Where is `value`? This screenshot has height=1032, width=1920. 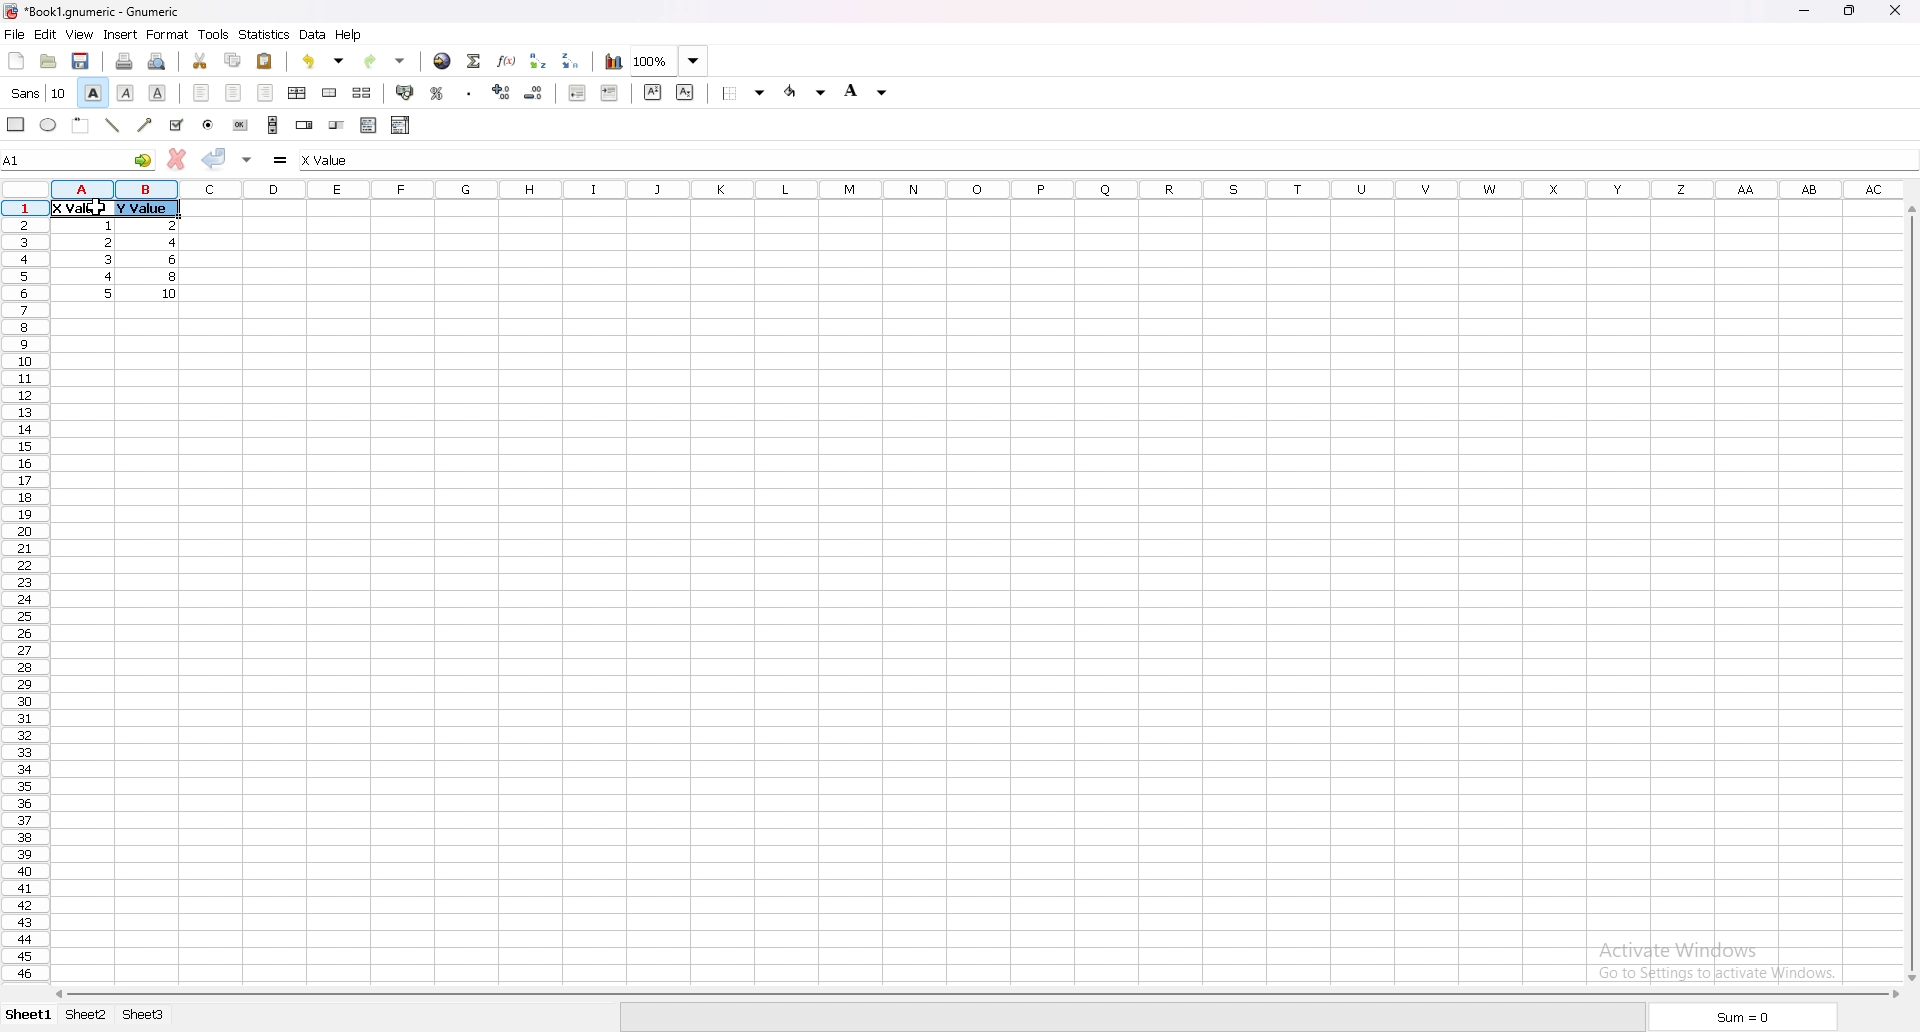 value is located at coordinates (171, 293).